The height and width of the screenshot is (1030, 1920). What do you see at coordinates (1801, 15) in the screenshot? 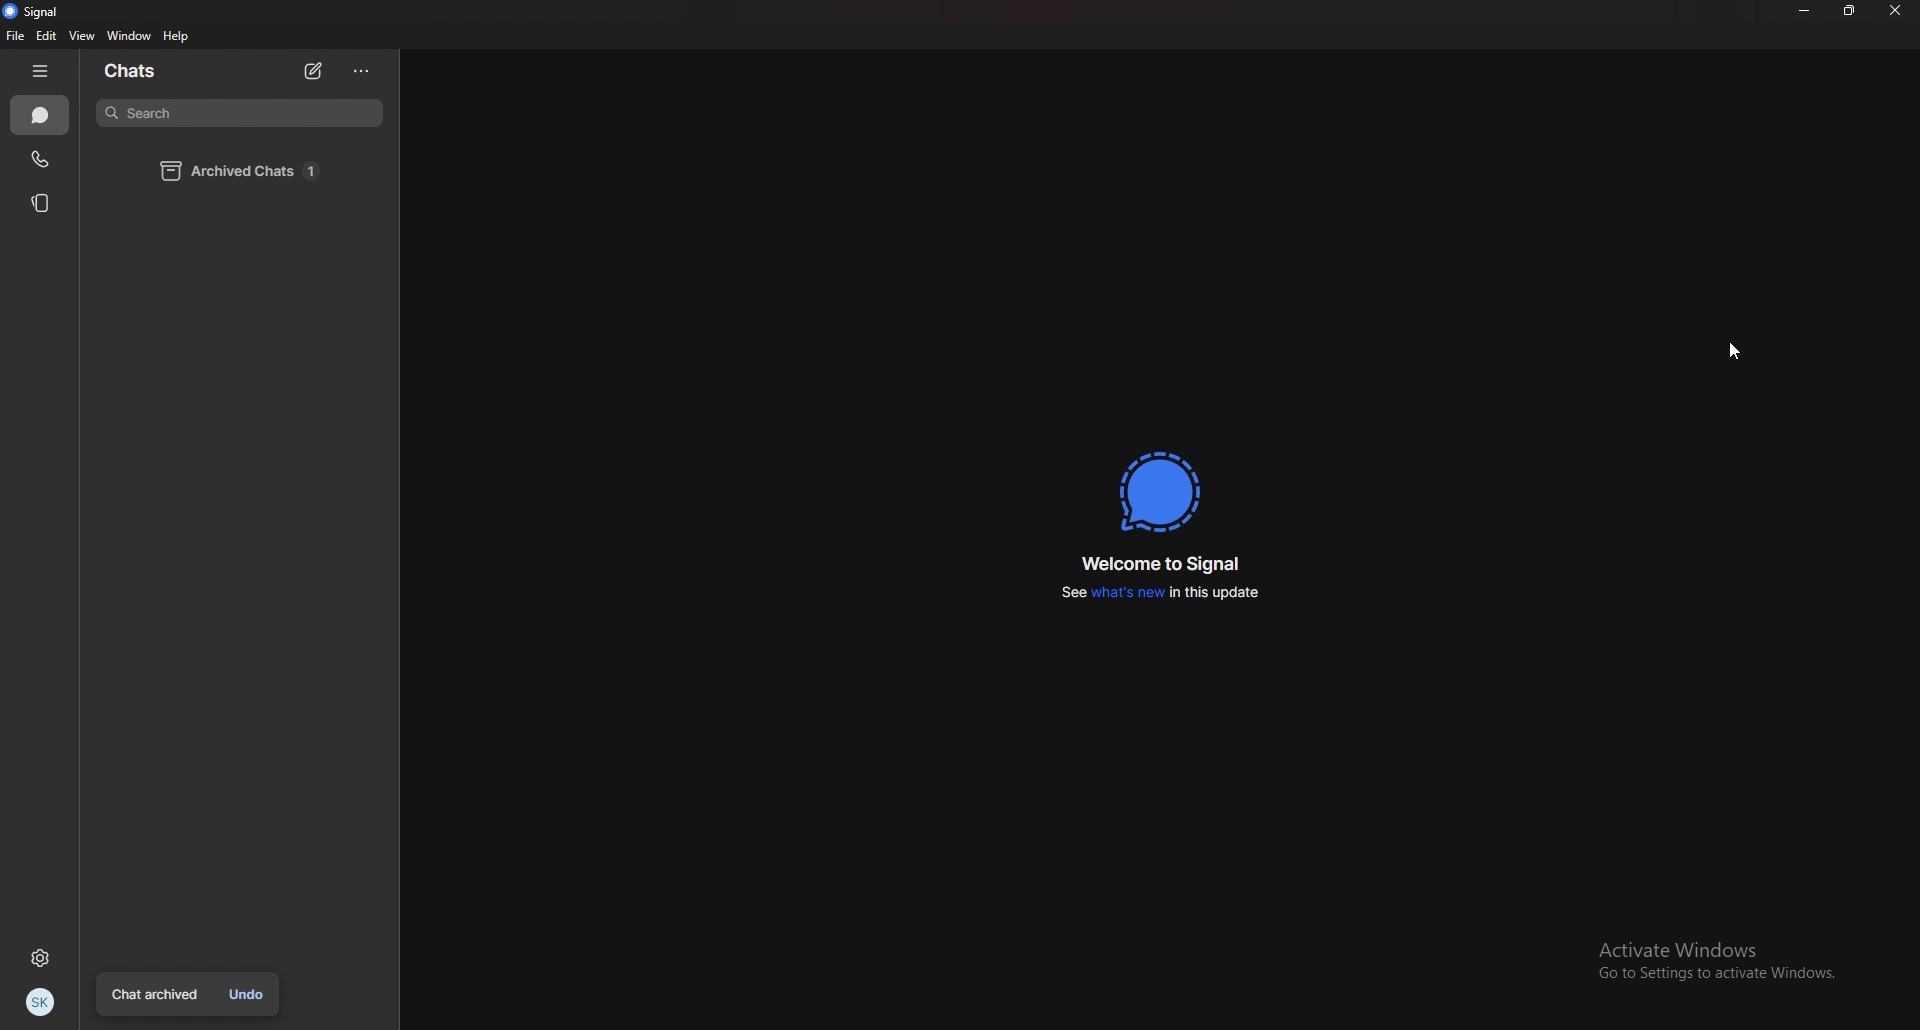
I see `minimize Signal` at bounding box center [1801, 15].